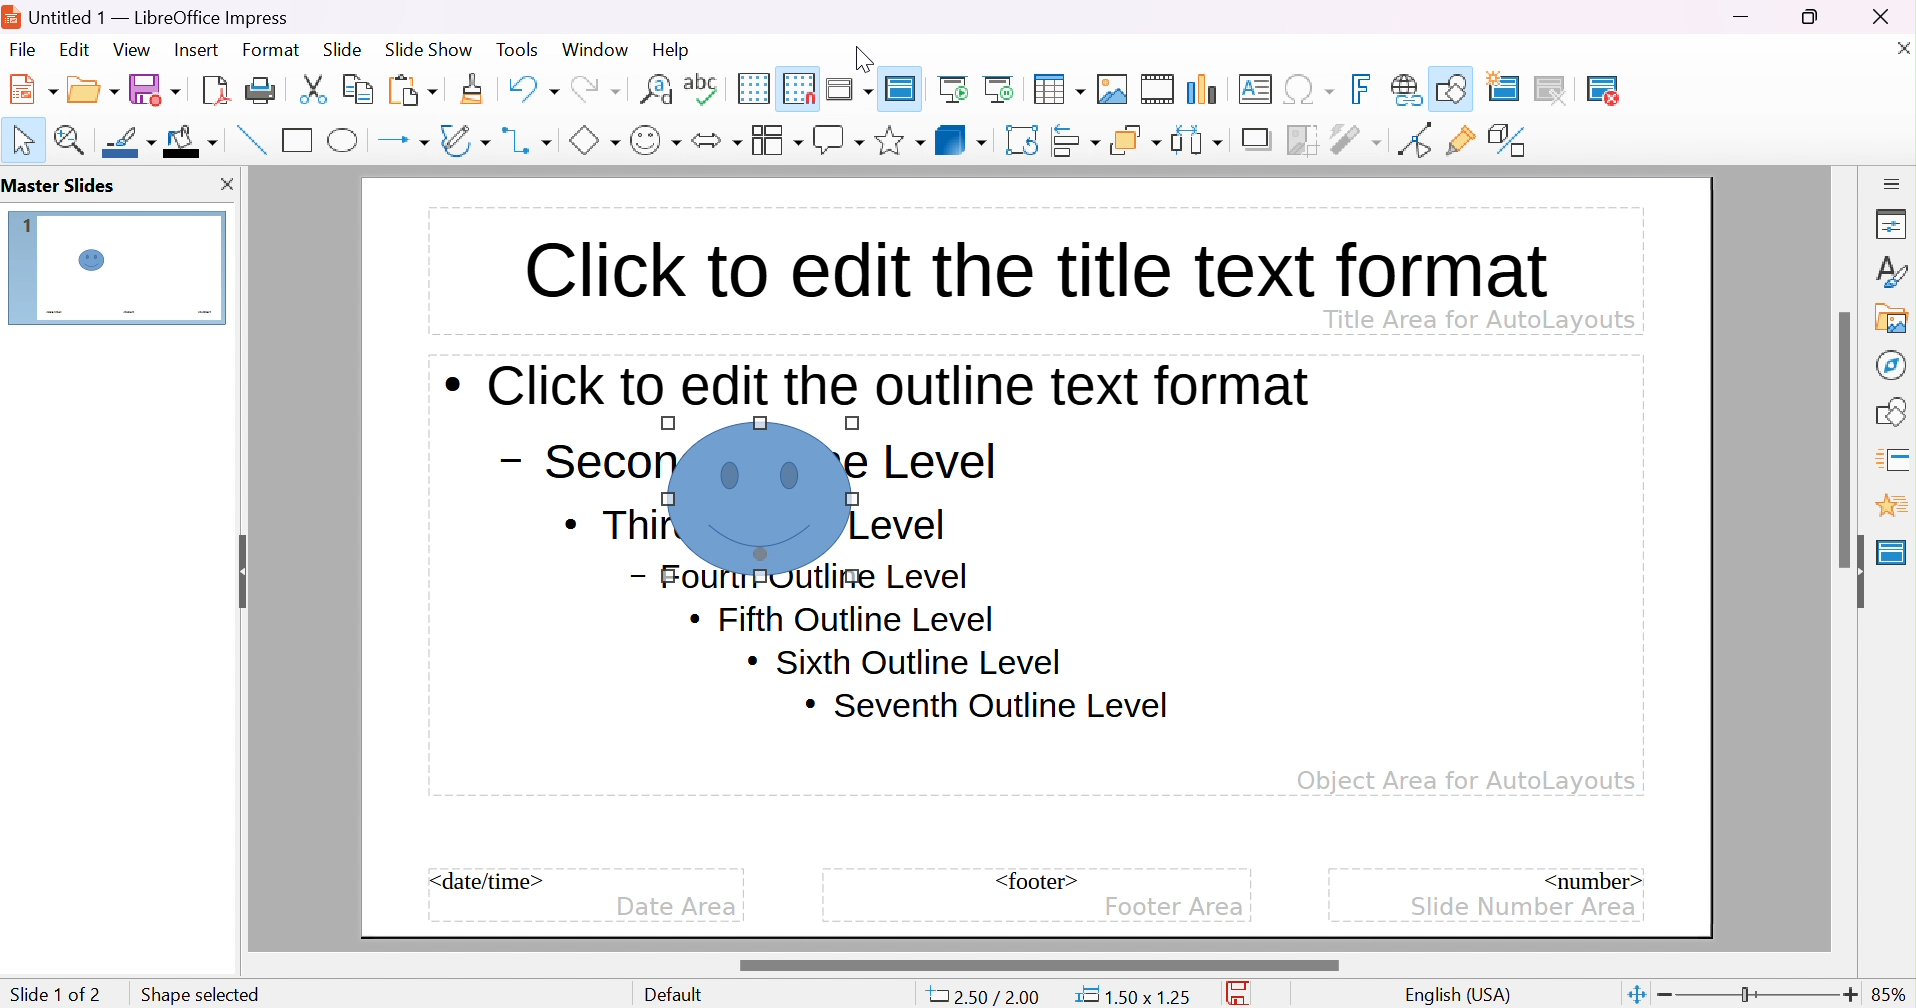 This screenshot has width=1916, height=1008. Describe the element at coordinates (1890, 994) in the screenshot. I see `85%` at that location.